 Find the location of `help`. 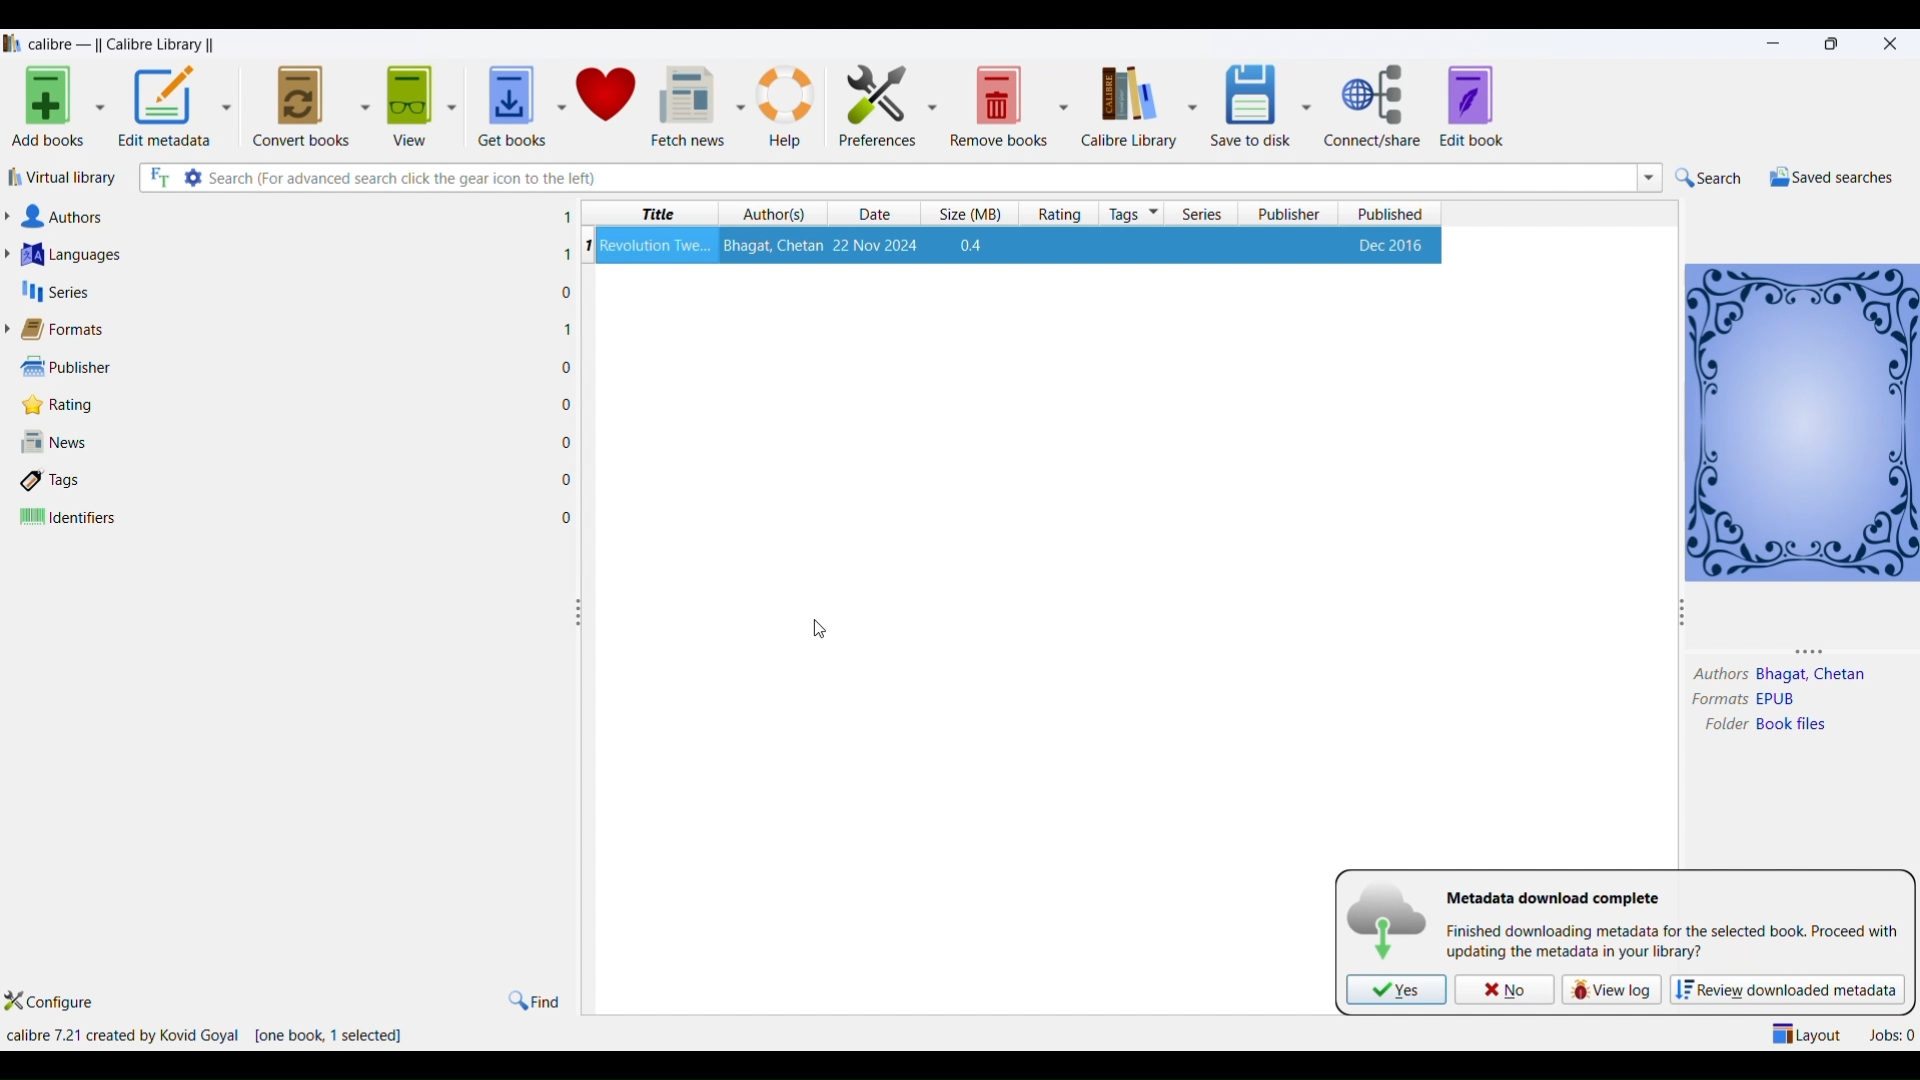

help is located at coordinates (788, 104).